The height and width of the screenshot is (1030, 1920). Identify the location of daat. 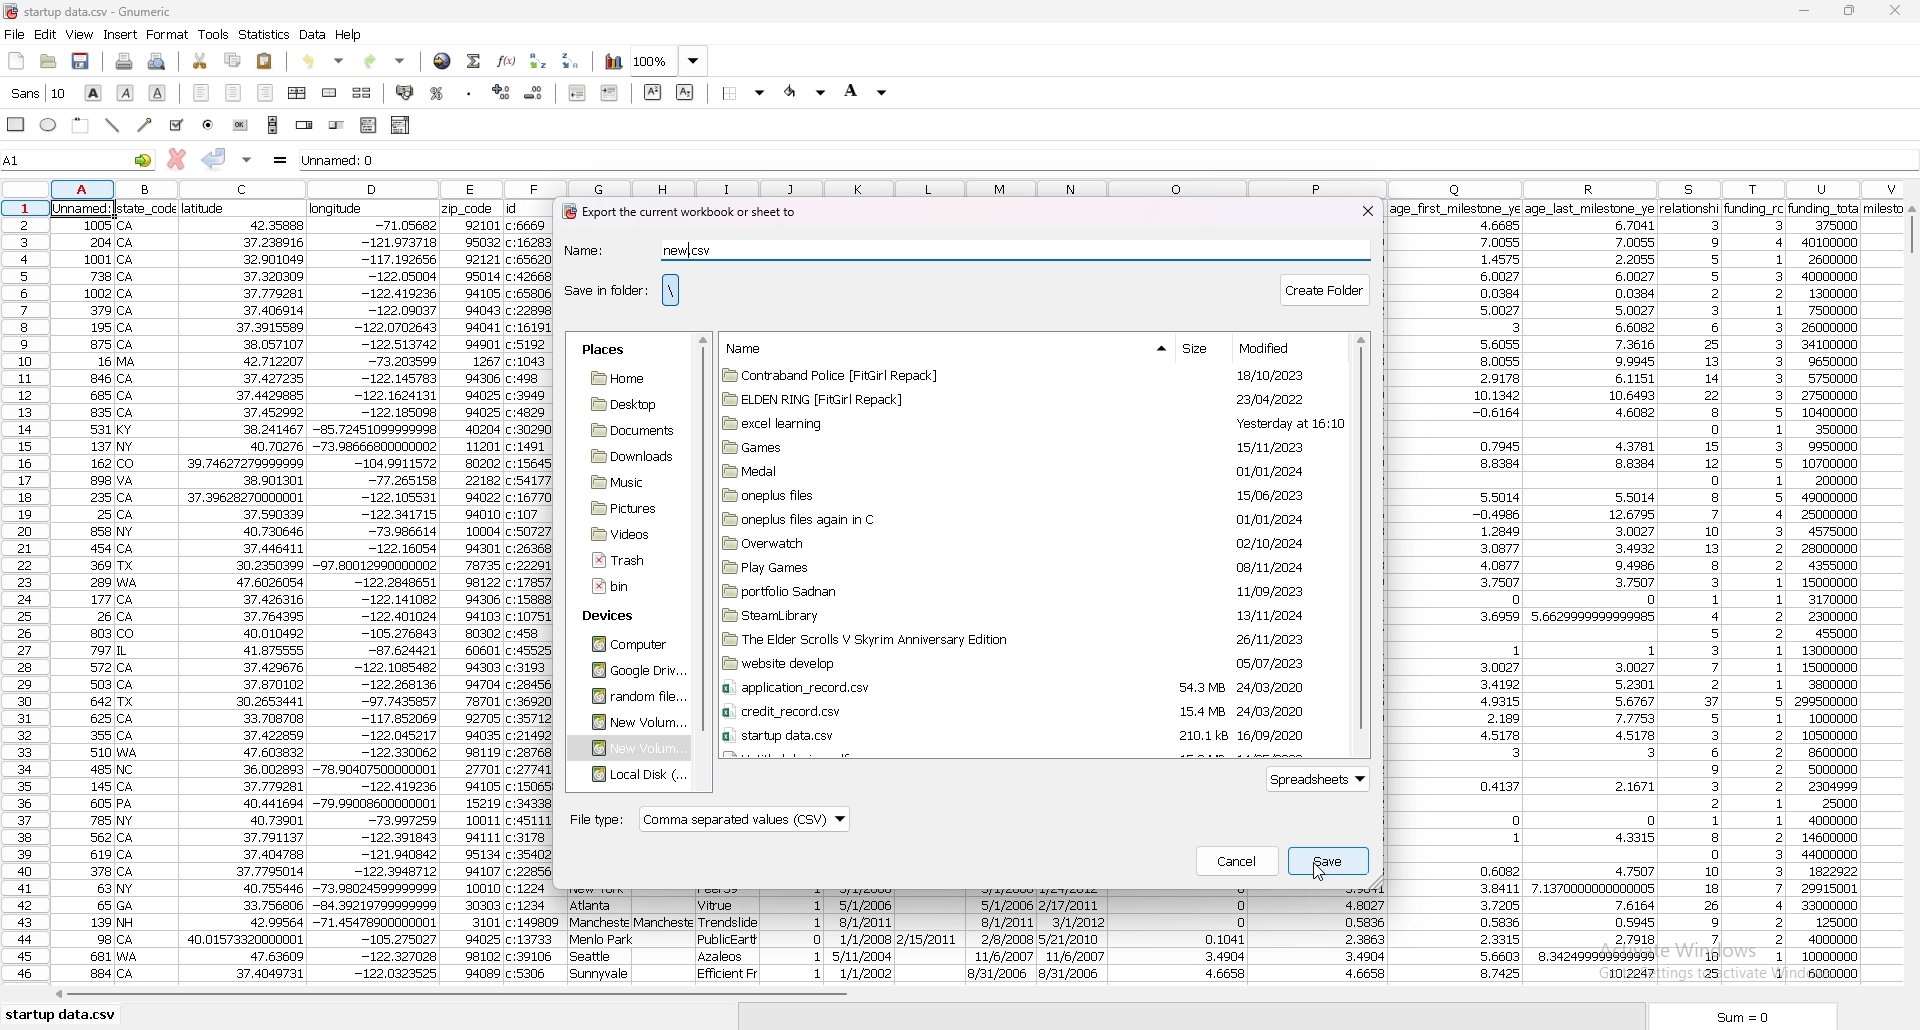
(1841, 591).